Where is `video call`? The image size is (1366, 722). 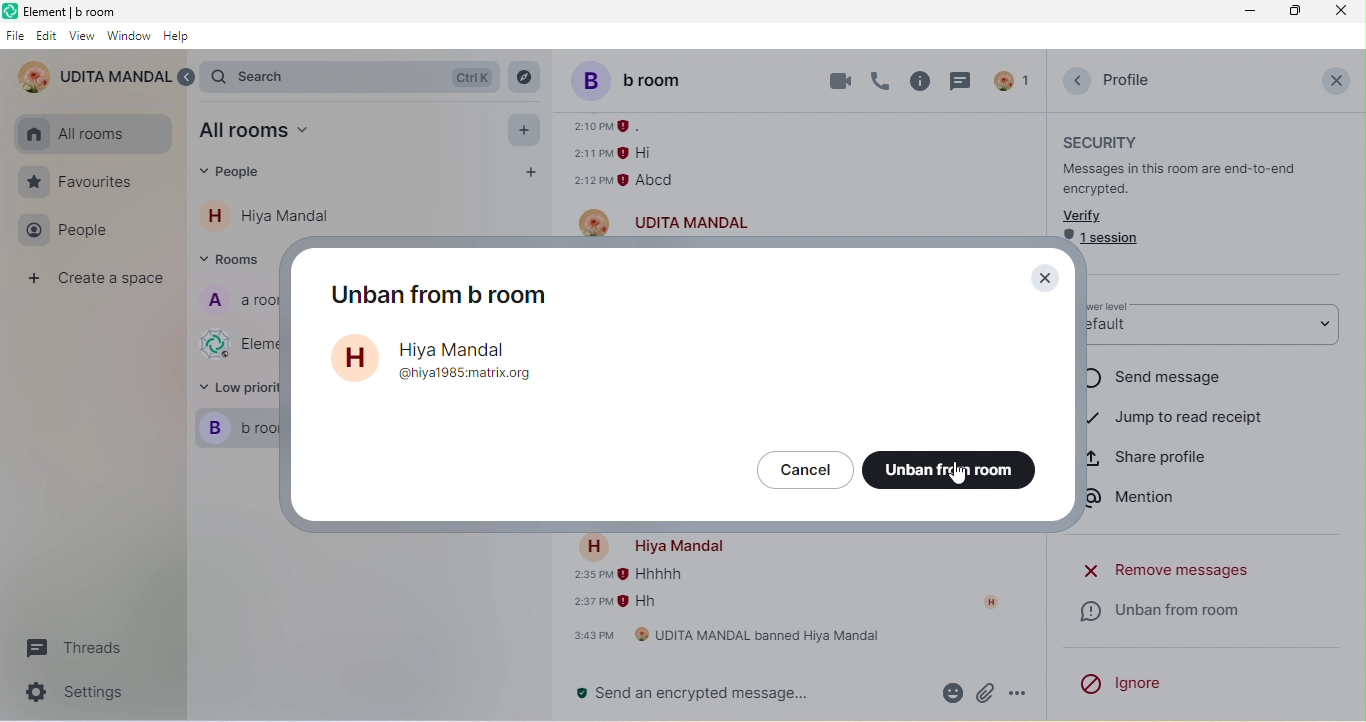
video call is located at coordinates (840, 80).